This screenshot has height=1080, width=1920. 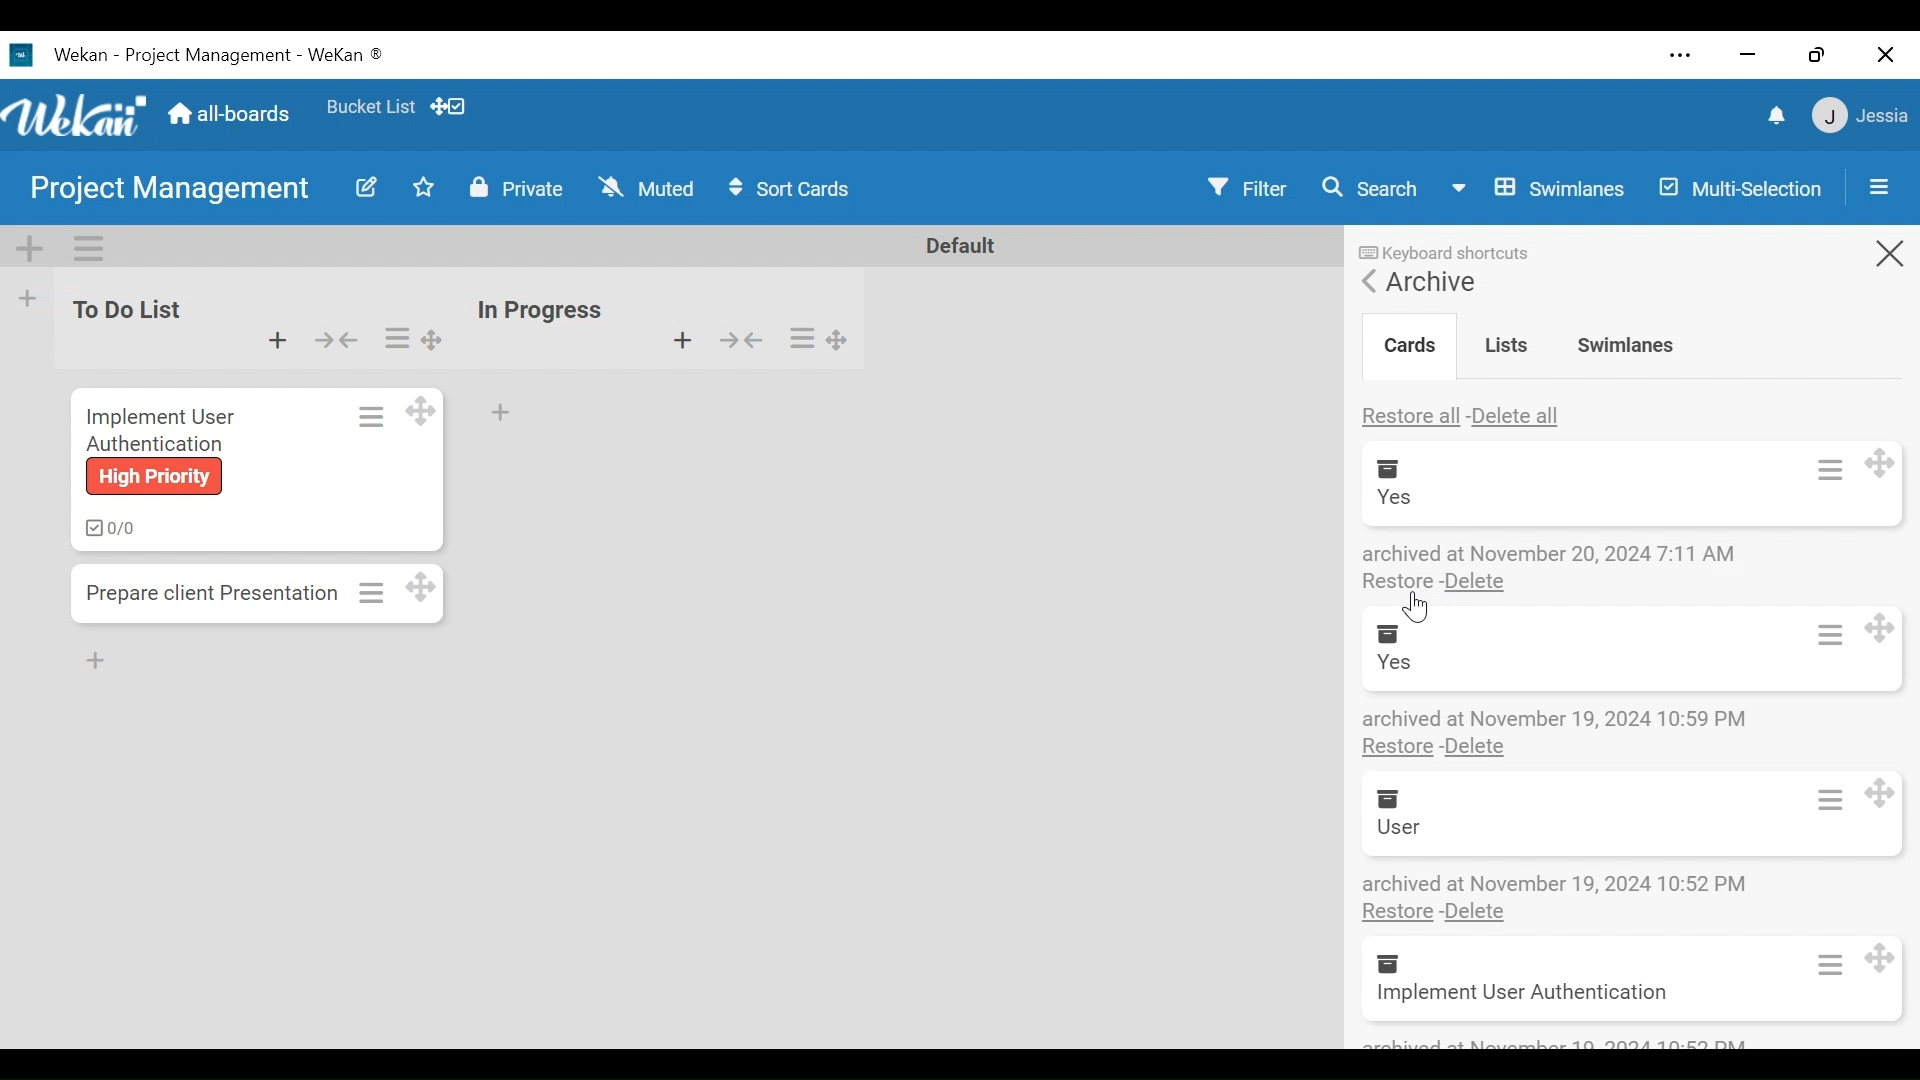 What do you see at coordinates (1816, 54) in the screenshot?
I see `restore` at bounding box center [1816, 54].